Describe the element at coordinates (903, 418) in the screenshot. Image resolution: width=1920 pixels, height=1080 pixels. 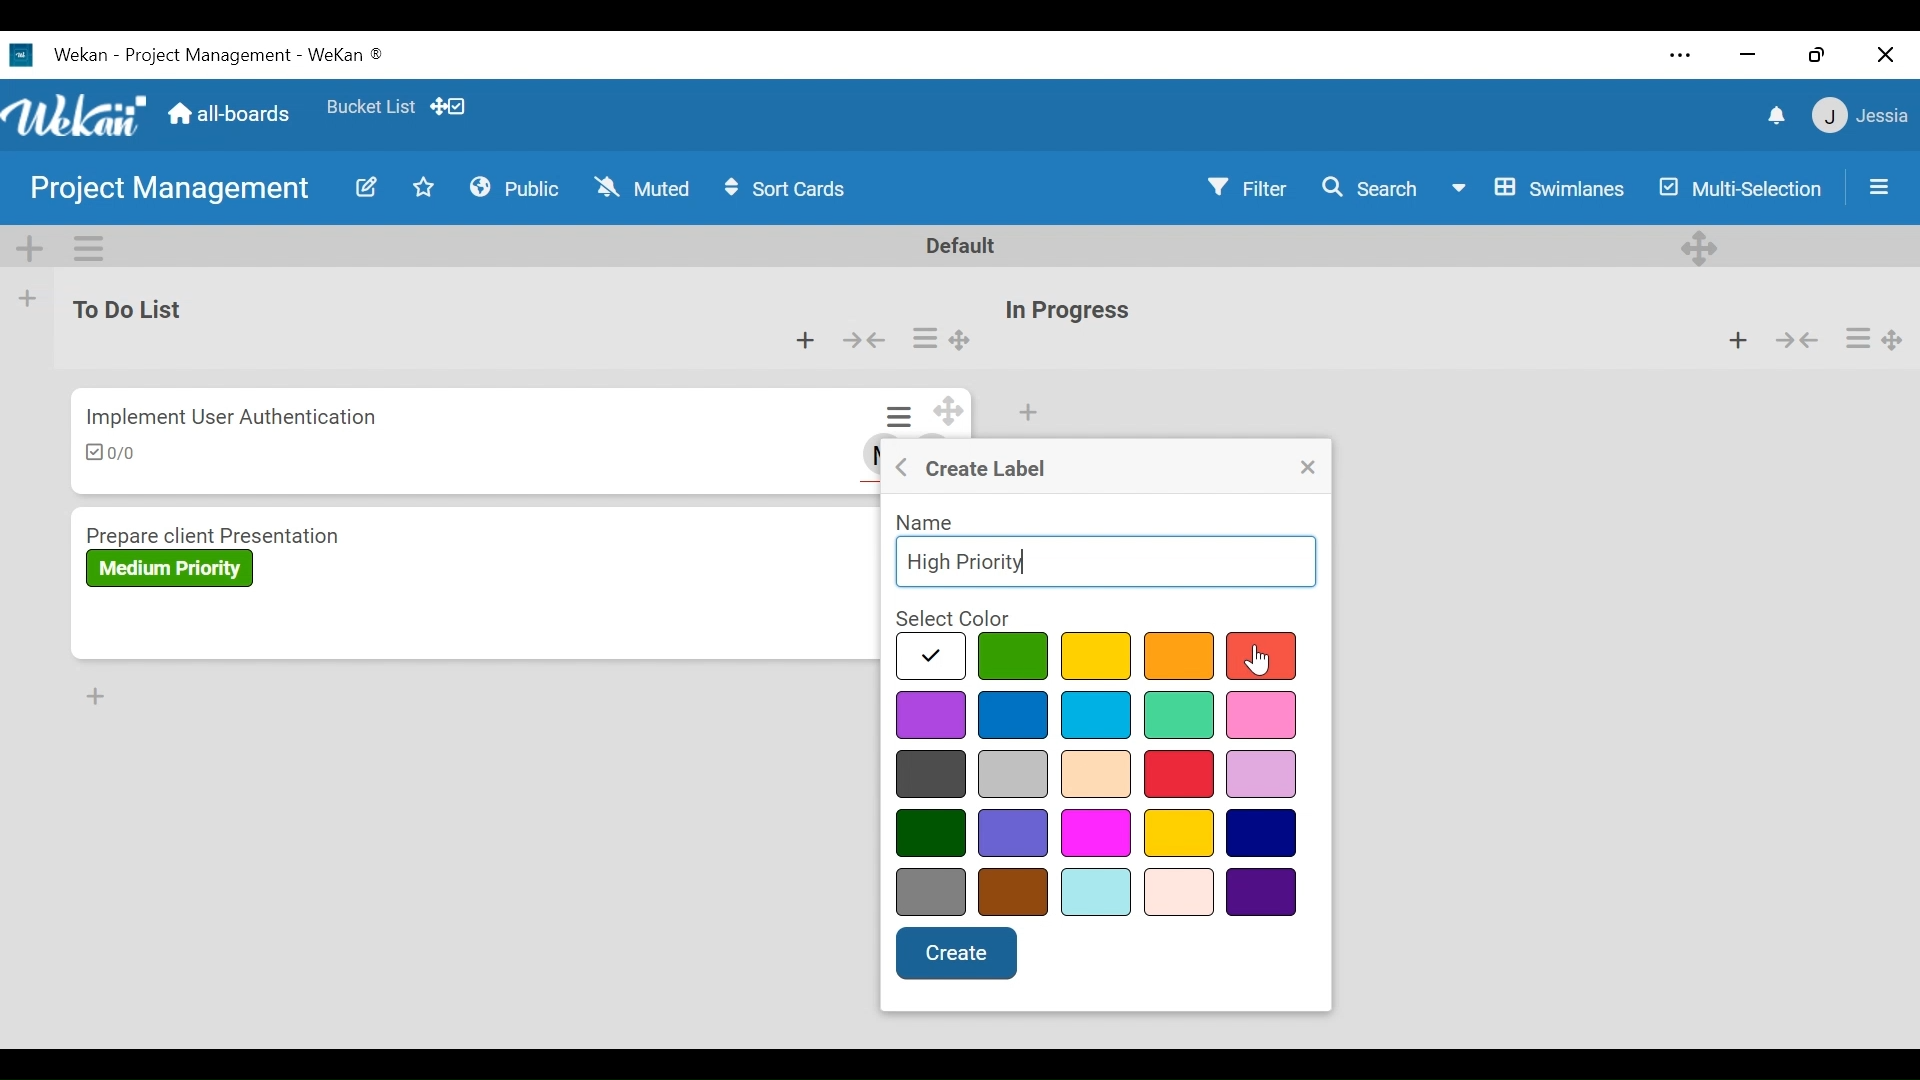
I see `Card actions` at that location.